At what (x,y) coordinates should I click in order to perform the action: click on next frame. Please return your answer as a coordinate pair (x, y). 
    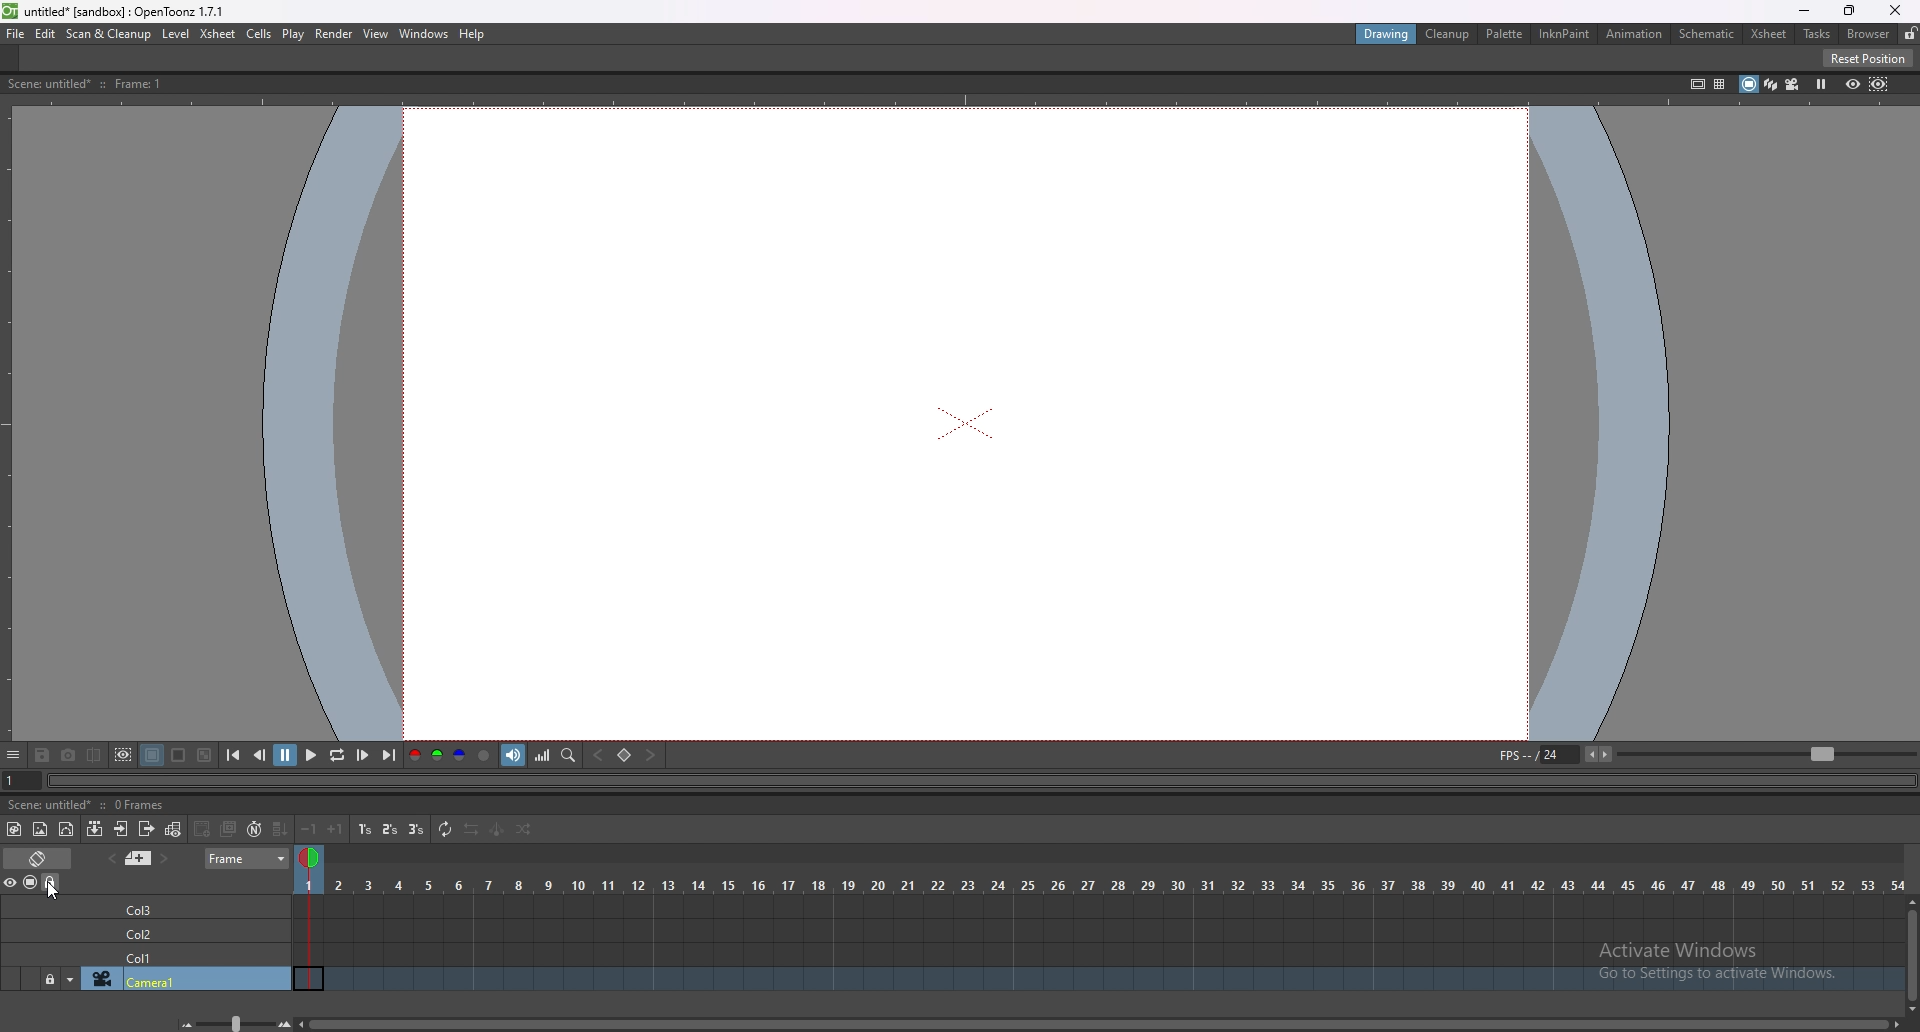
    Looking at the image, I should click on (362, 755).